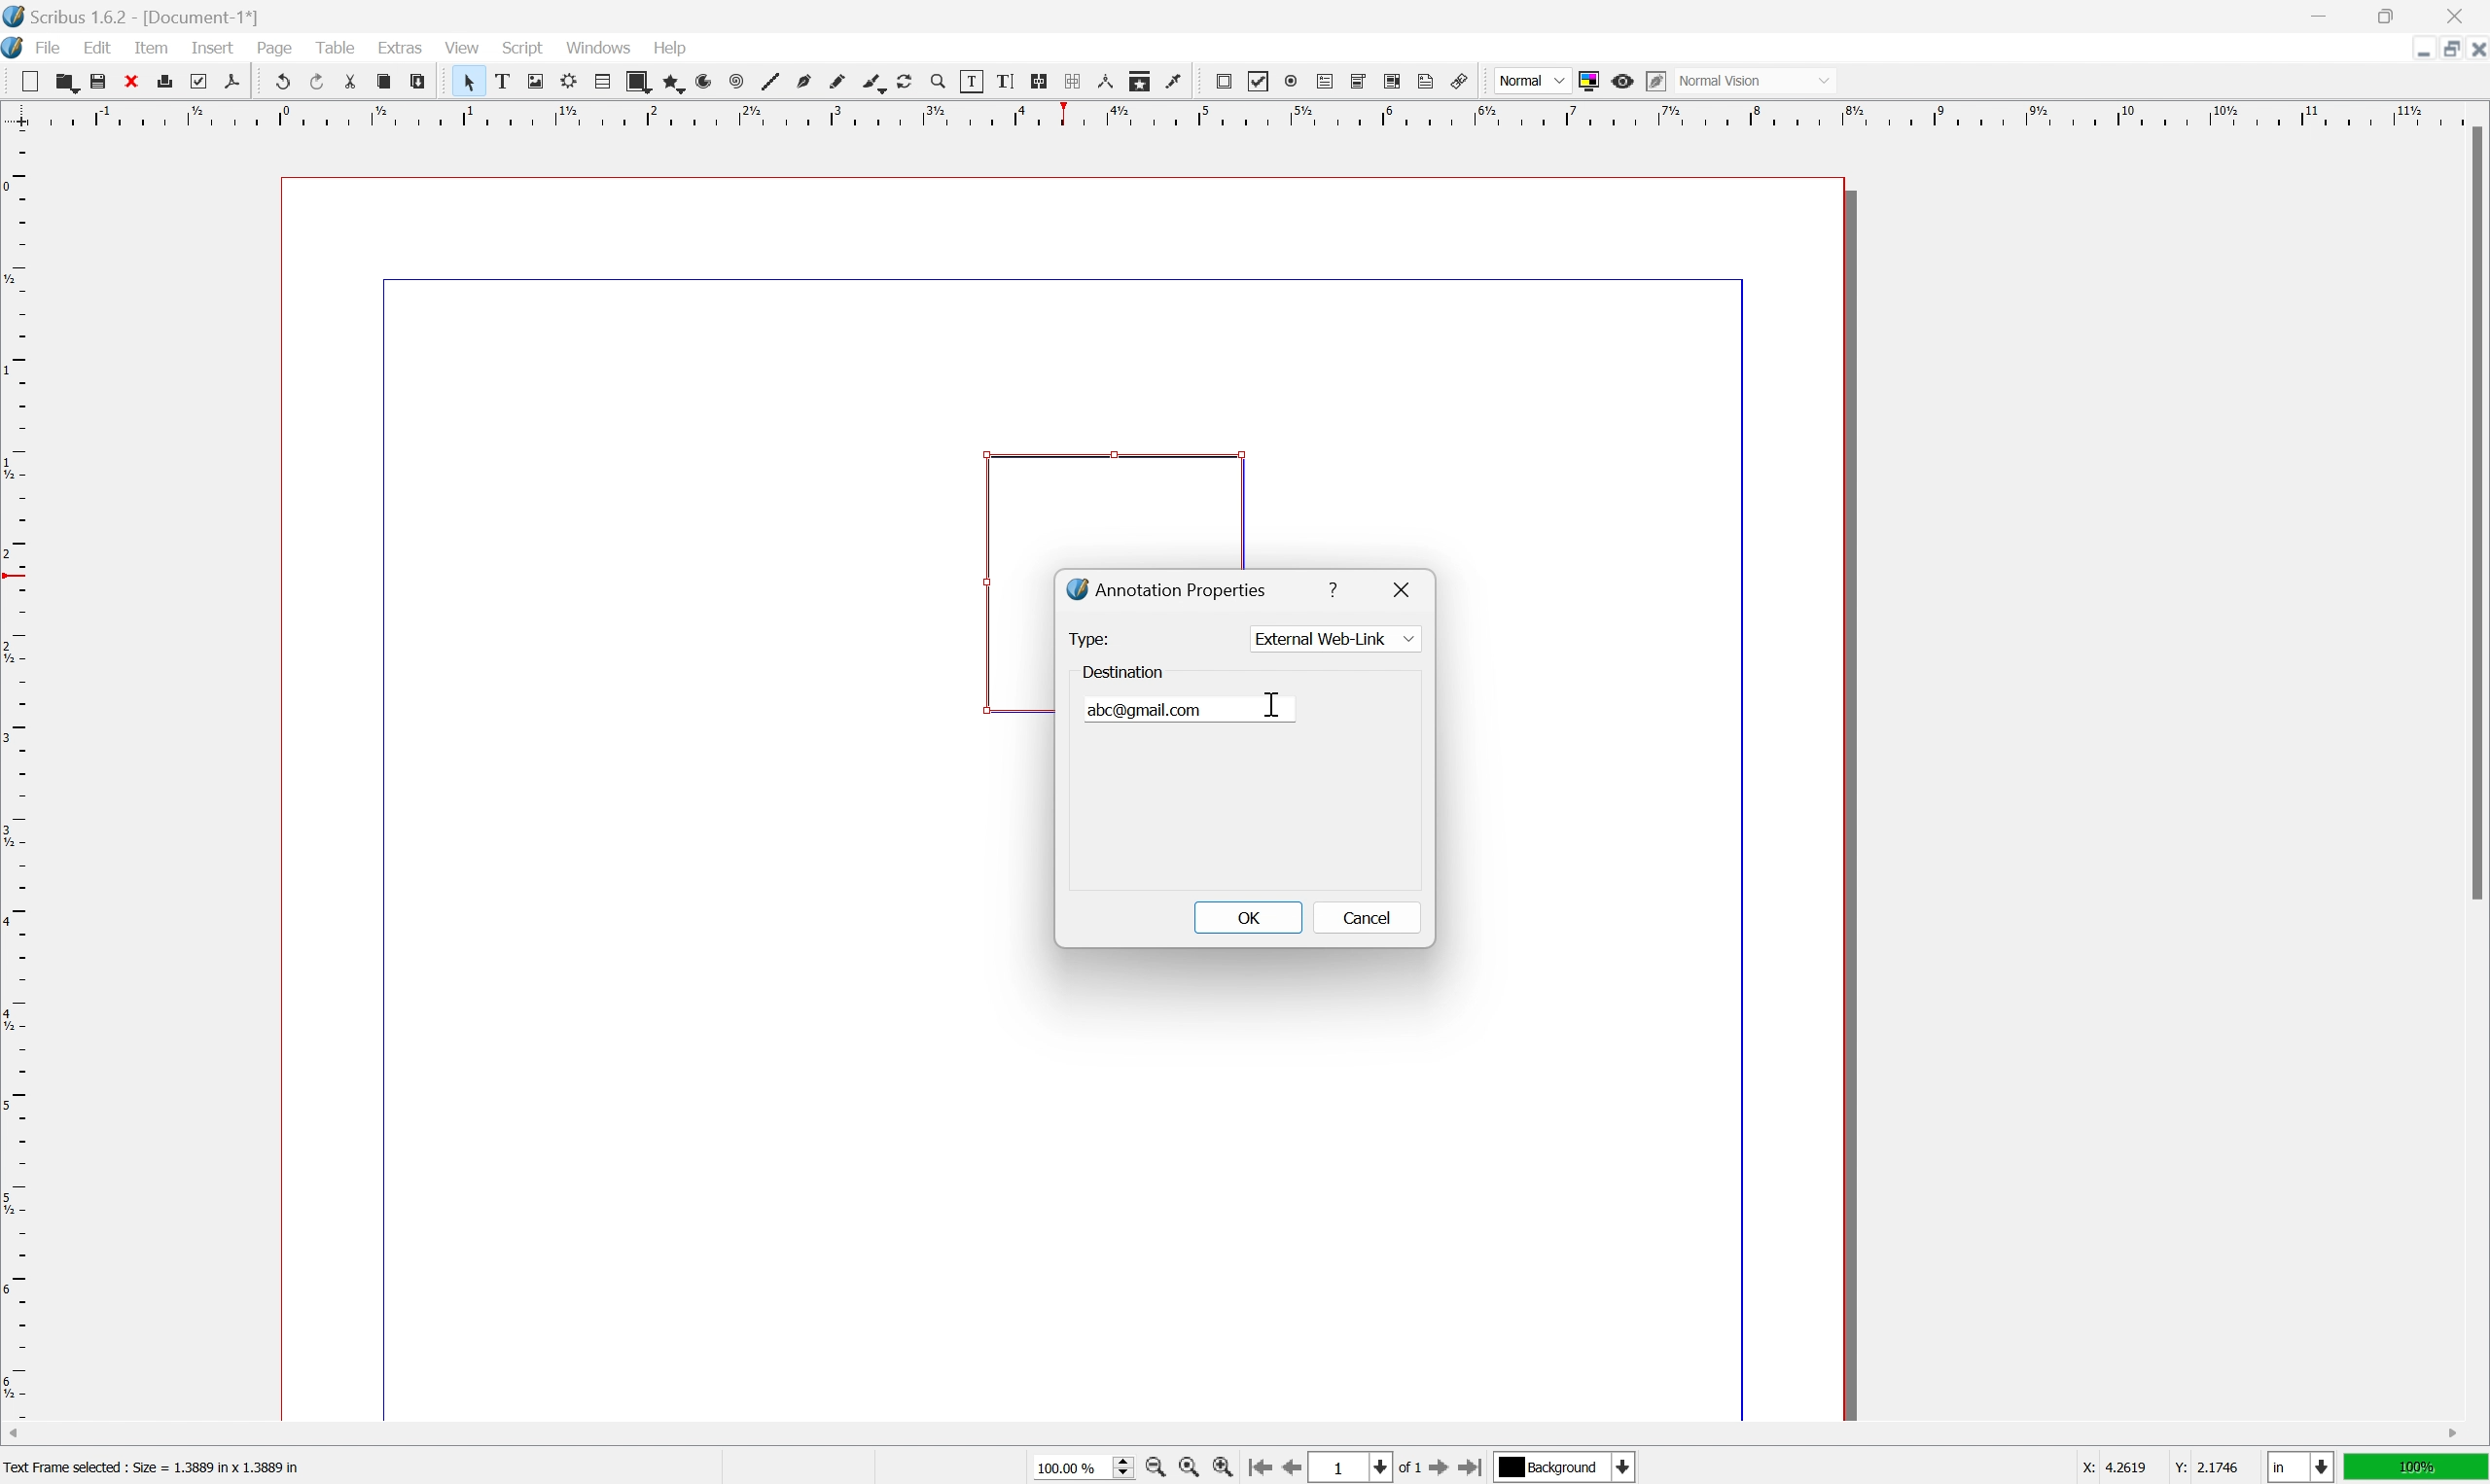 The image size is (2490, 1484). I want to click on save, so click(99, 81).